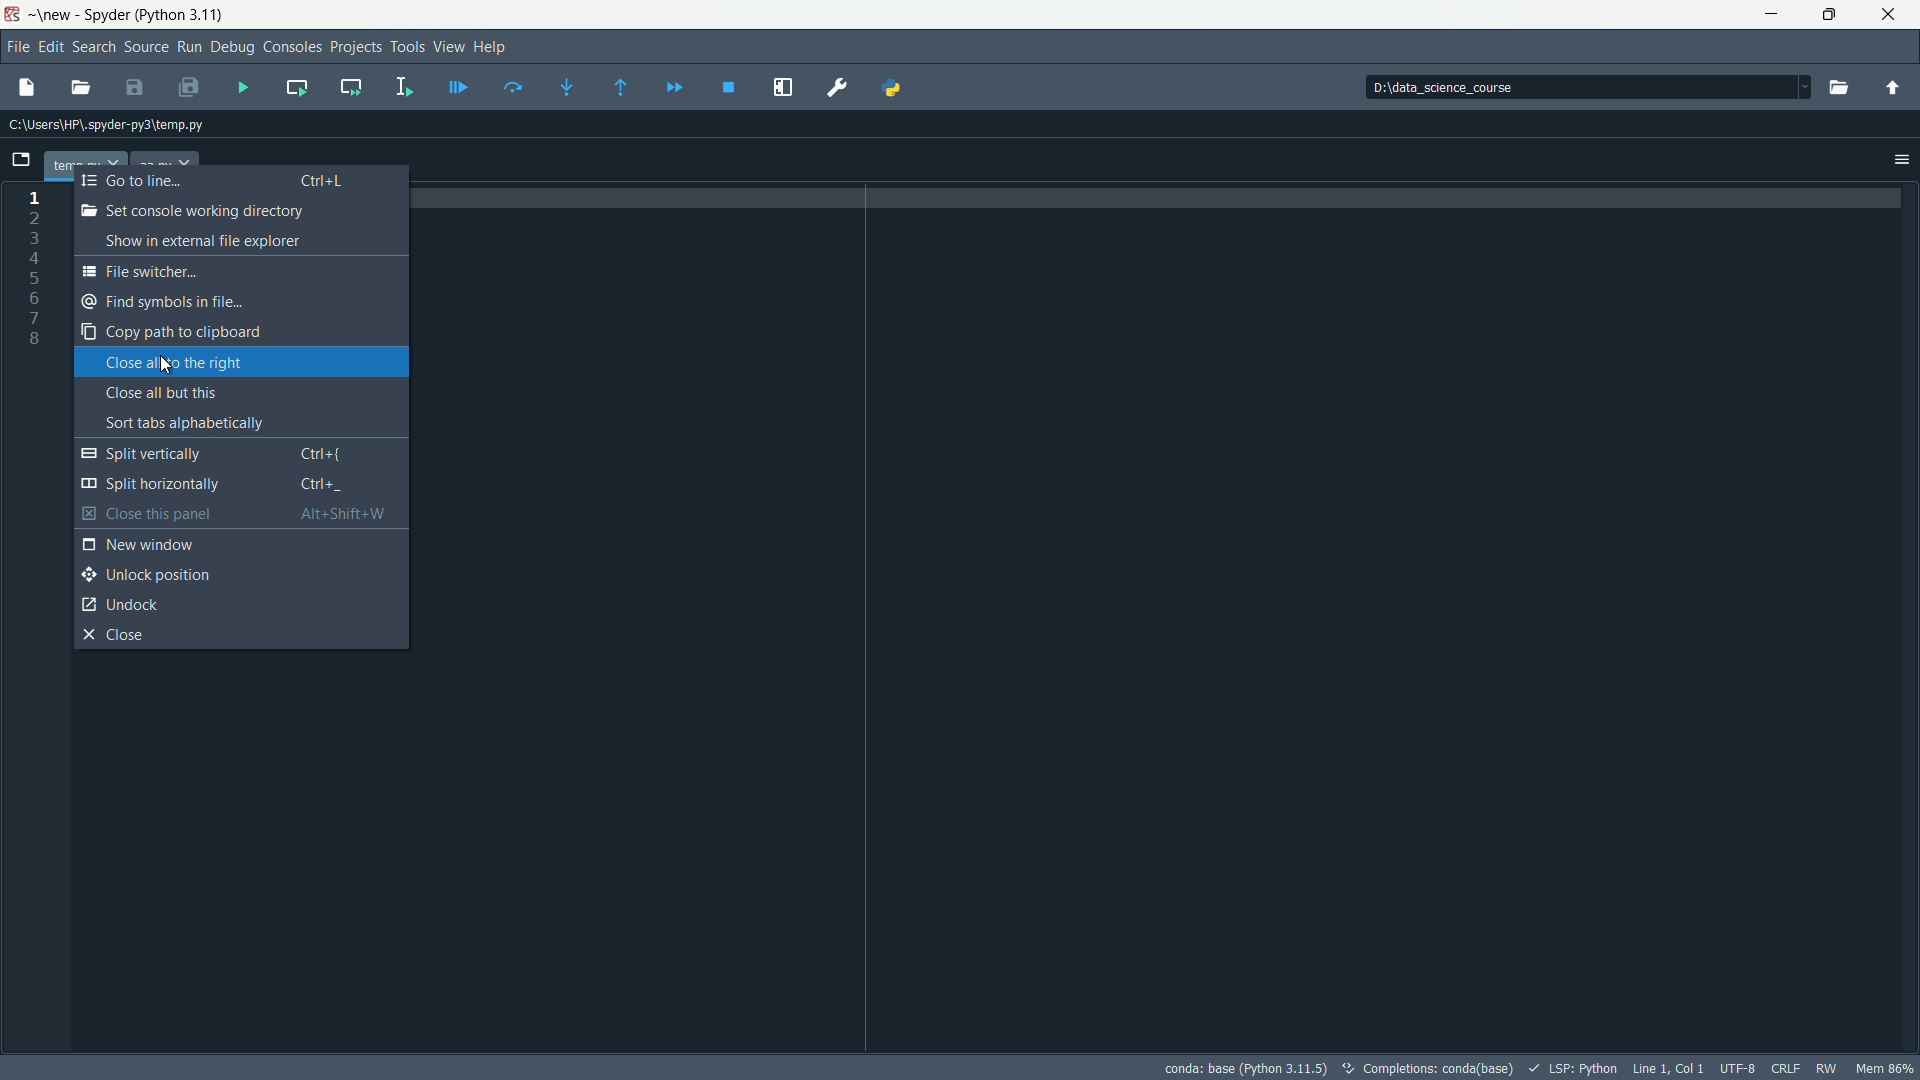 This screenshot has height=1080, width=1920. I want to click on preferences, so click(836, 87).